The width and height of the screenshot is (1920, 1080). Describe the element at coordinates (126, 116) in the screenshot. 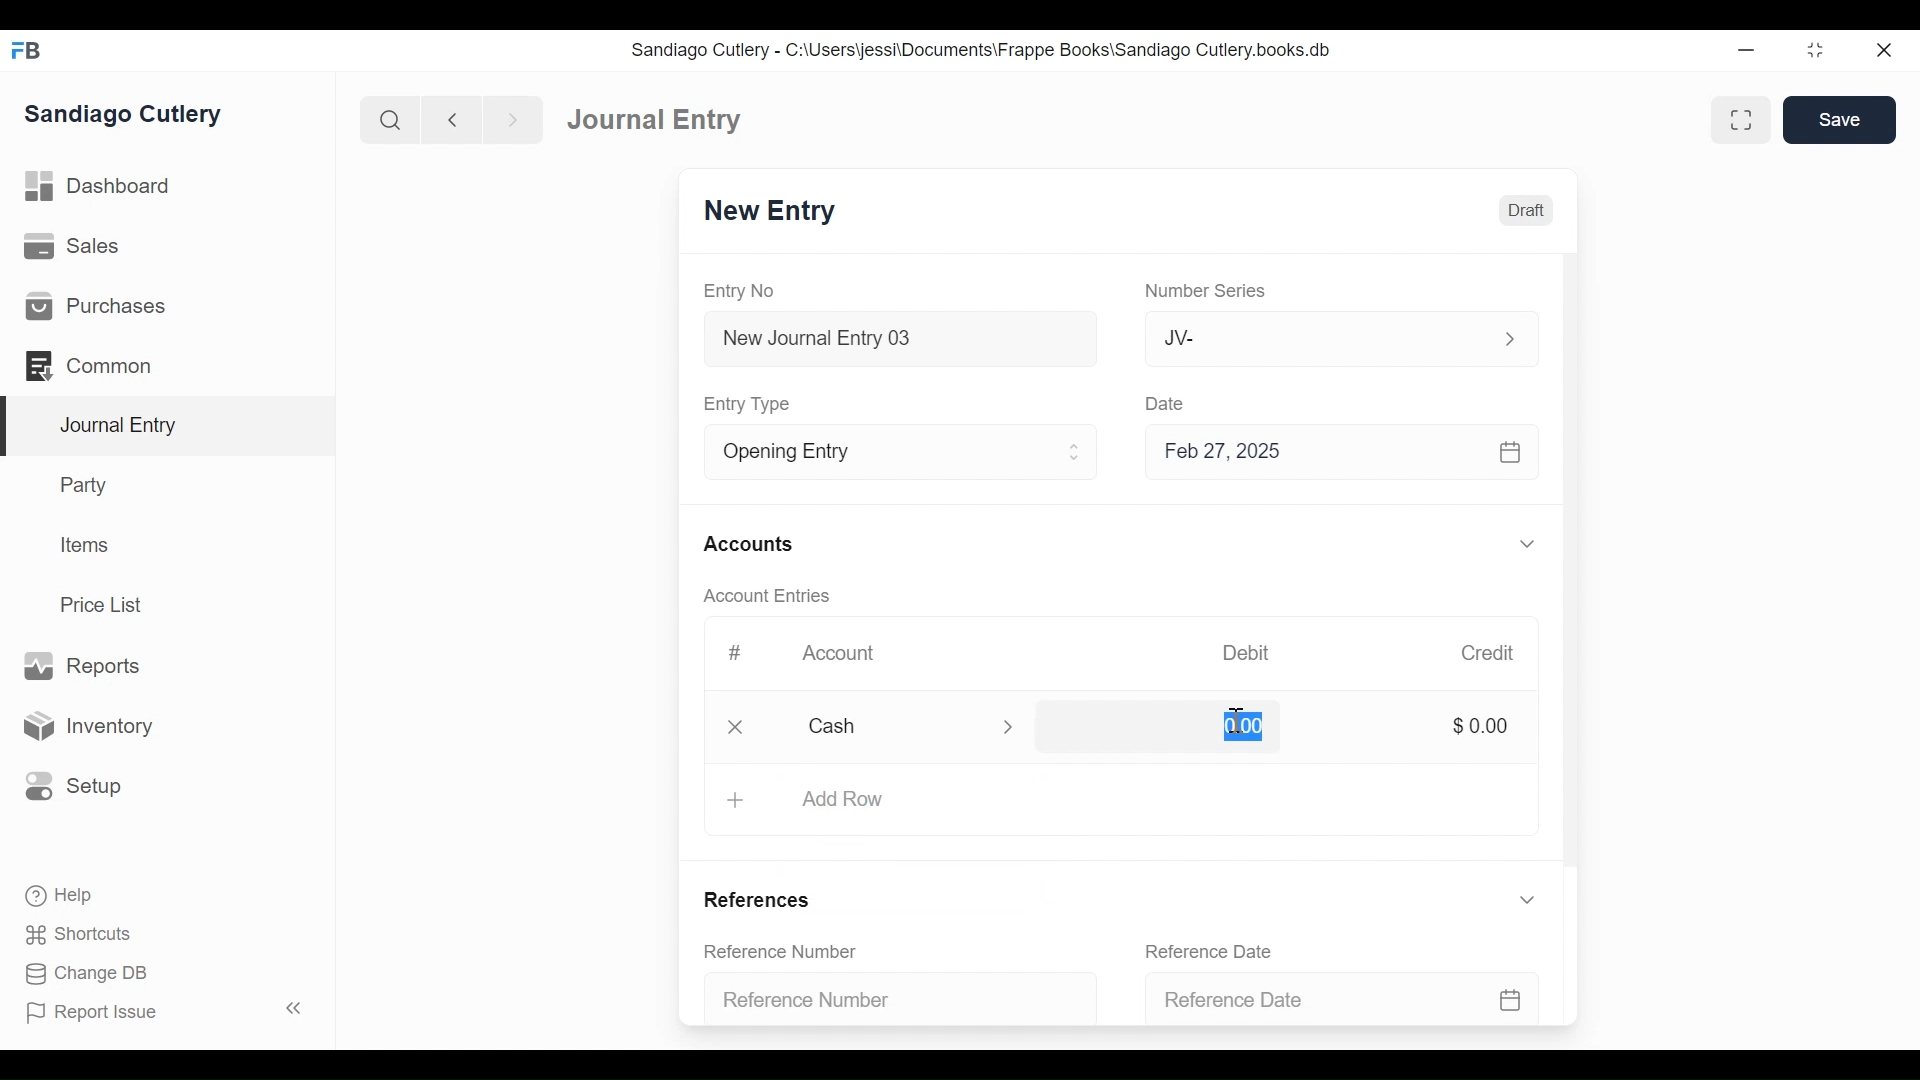

I see `Sandiago Cutlery` at that location.